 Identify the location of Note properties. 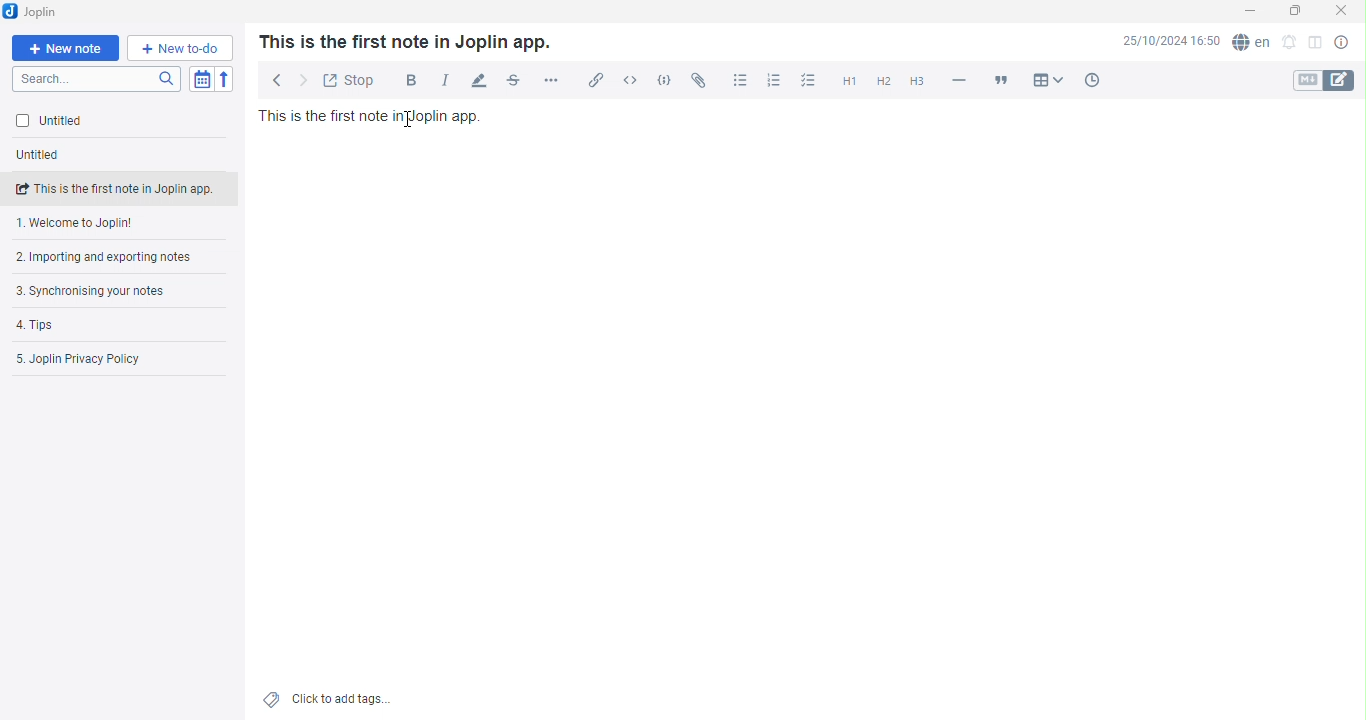
(1342, 43).